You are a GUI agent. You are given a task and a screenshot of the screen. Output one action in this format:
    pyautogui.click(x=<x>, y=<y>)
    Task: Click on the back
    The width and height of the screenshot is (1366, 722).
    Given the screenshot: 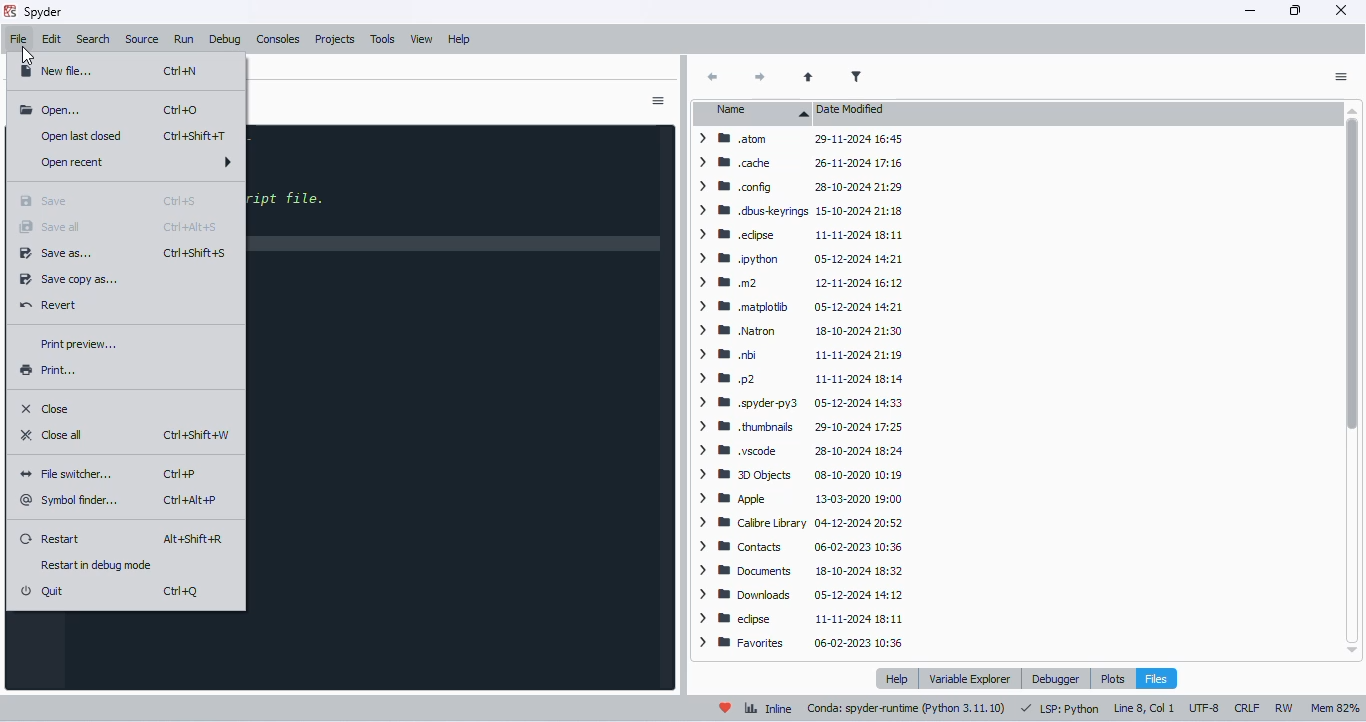 What is the action you would take?
    pyautogui.click(x=713, y=77)
    